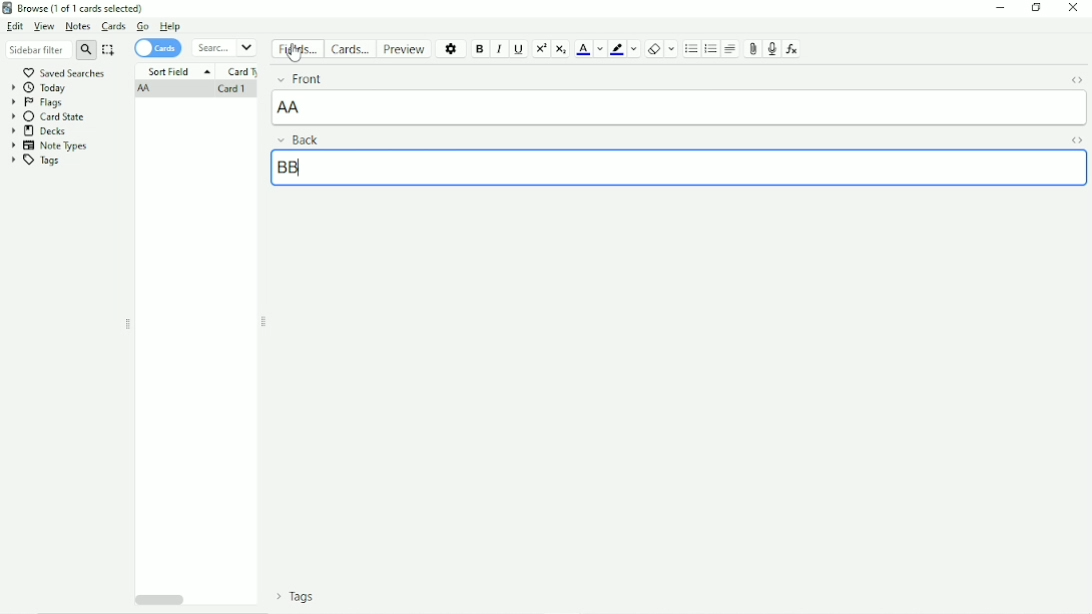 The width and height of the screenshot is (1092, 614). Describe the element at coordinates (146, 90) in the screenshot. I see `AA` at that location.